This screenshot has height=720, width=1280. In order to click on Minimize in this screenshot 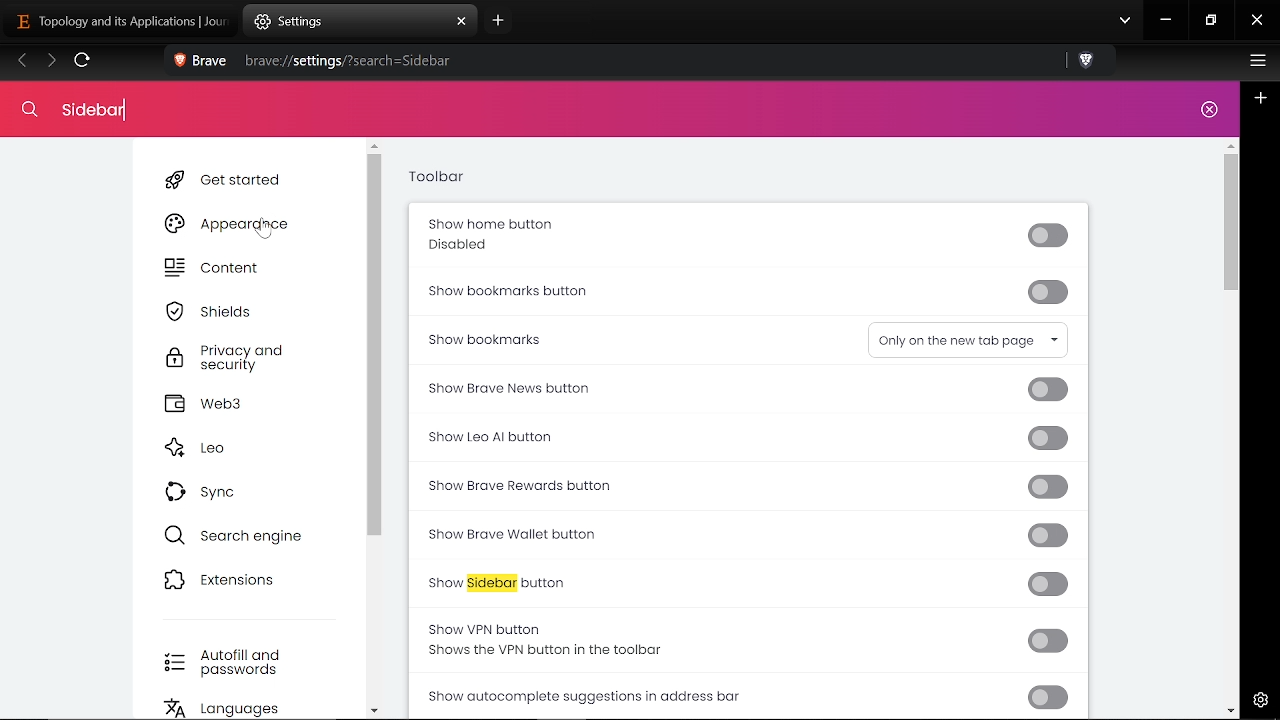, I will do `click(1166, 22)`.